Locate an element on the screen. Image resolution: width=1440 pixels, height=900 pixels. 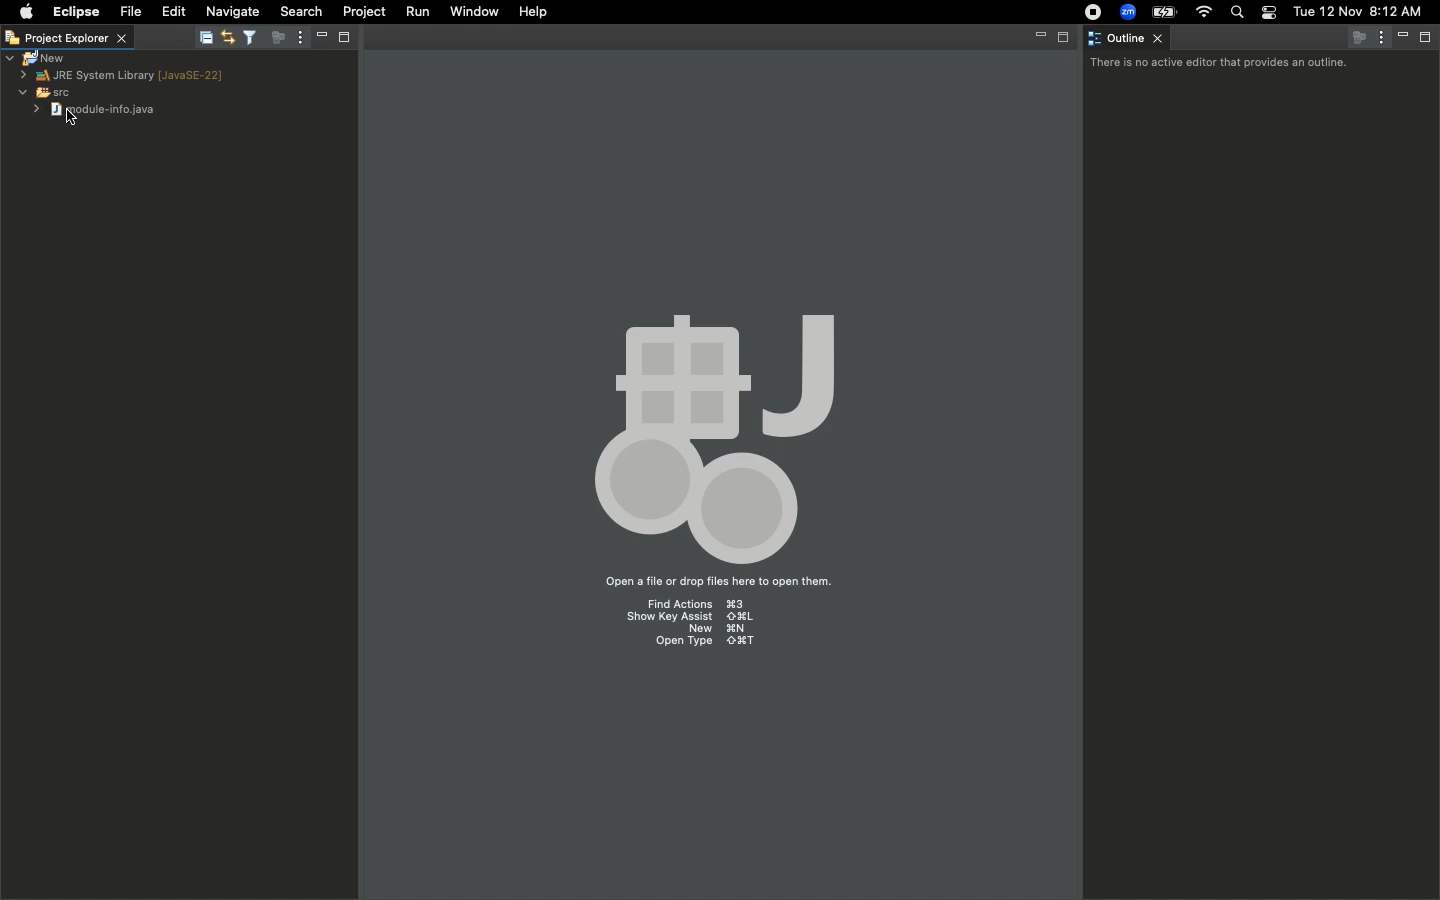
Focus  is located at coordinates (273, 38).